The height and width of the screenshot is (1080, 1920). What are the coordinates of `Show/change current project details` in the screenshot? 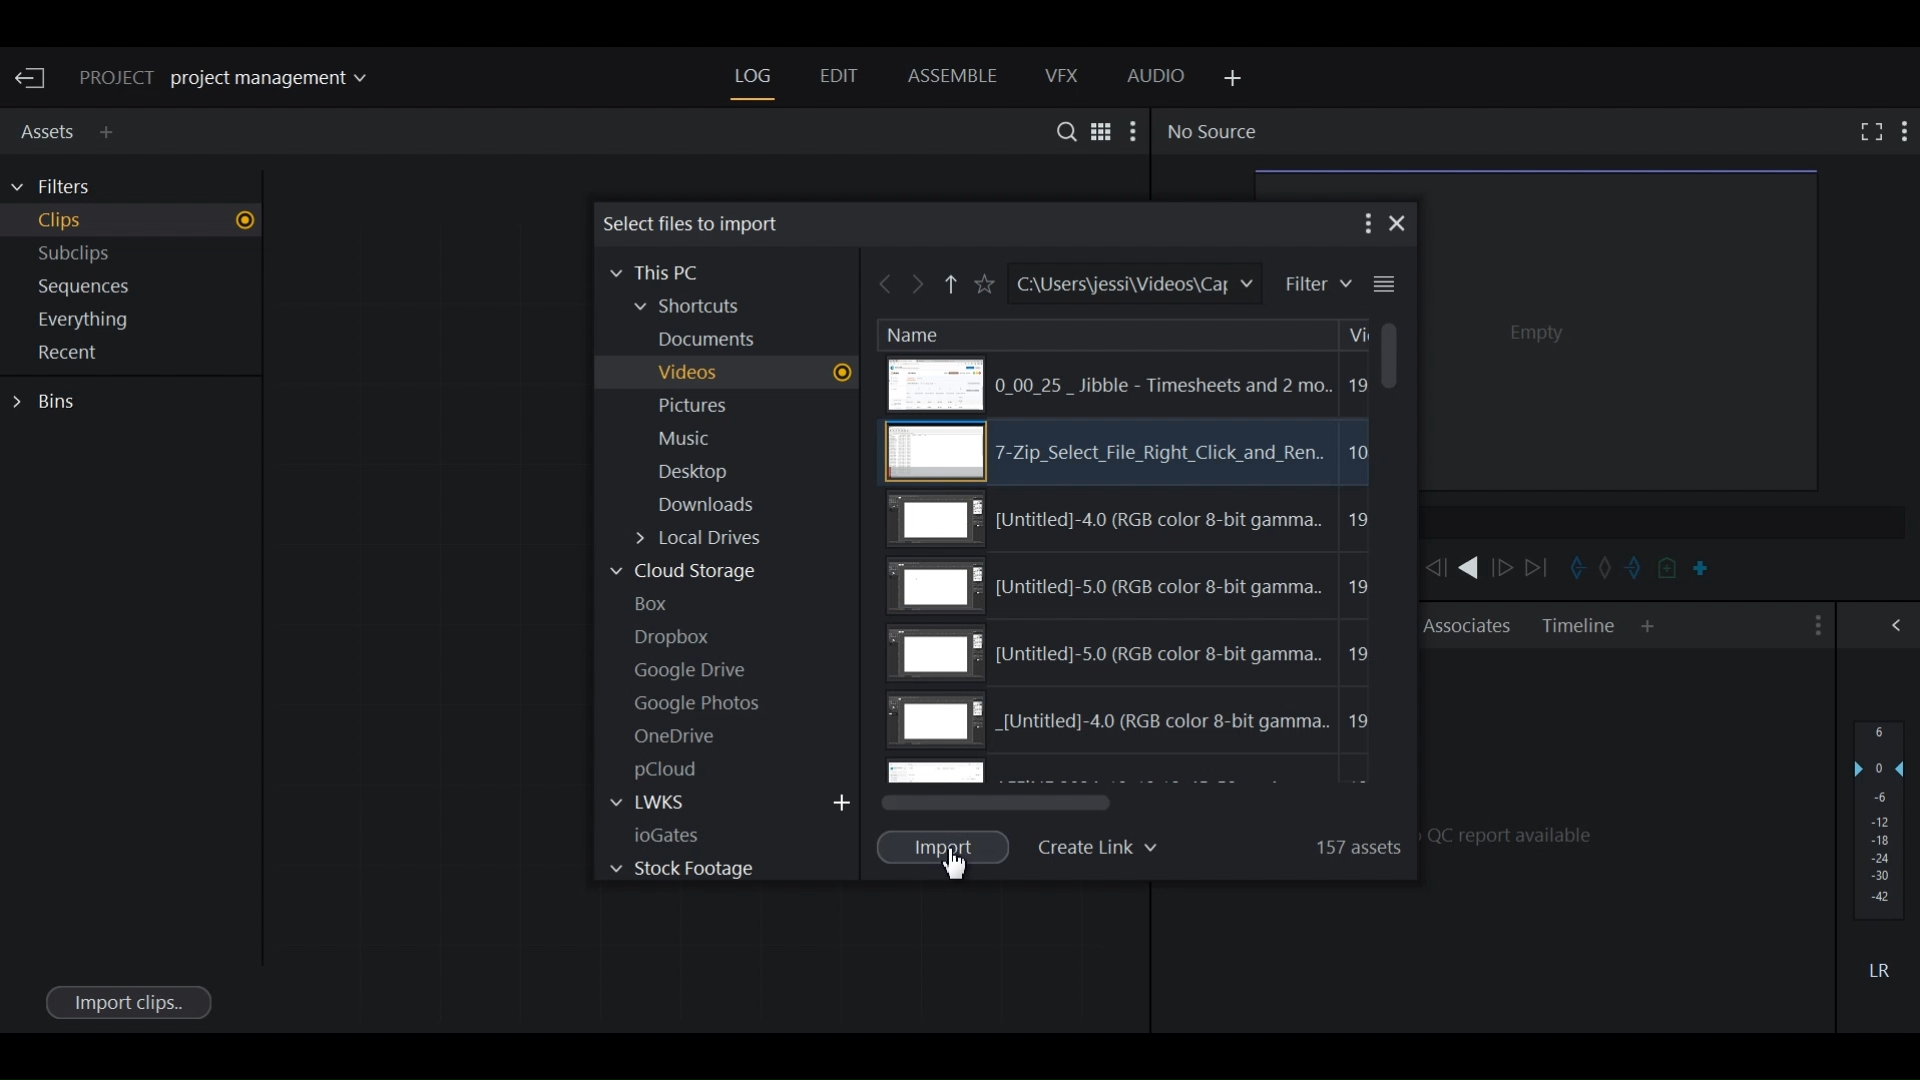 It's located at (238, 79).